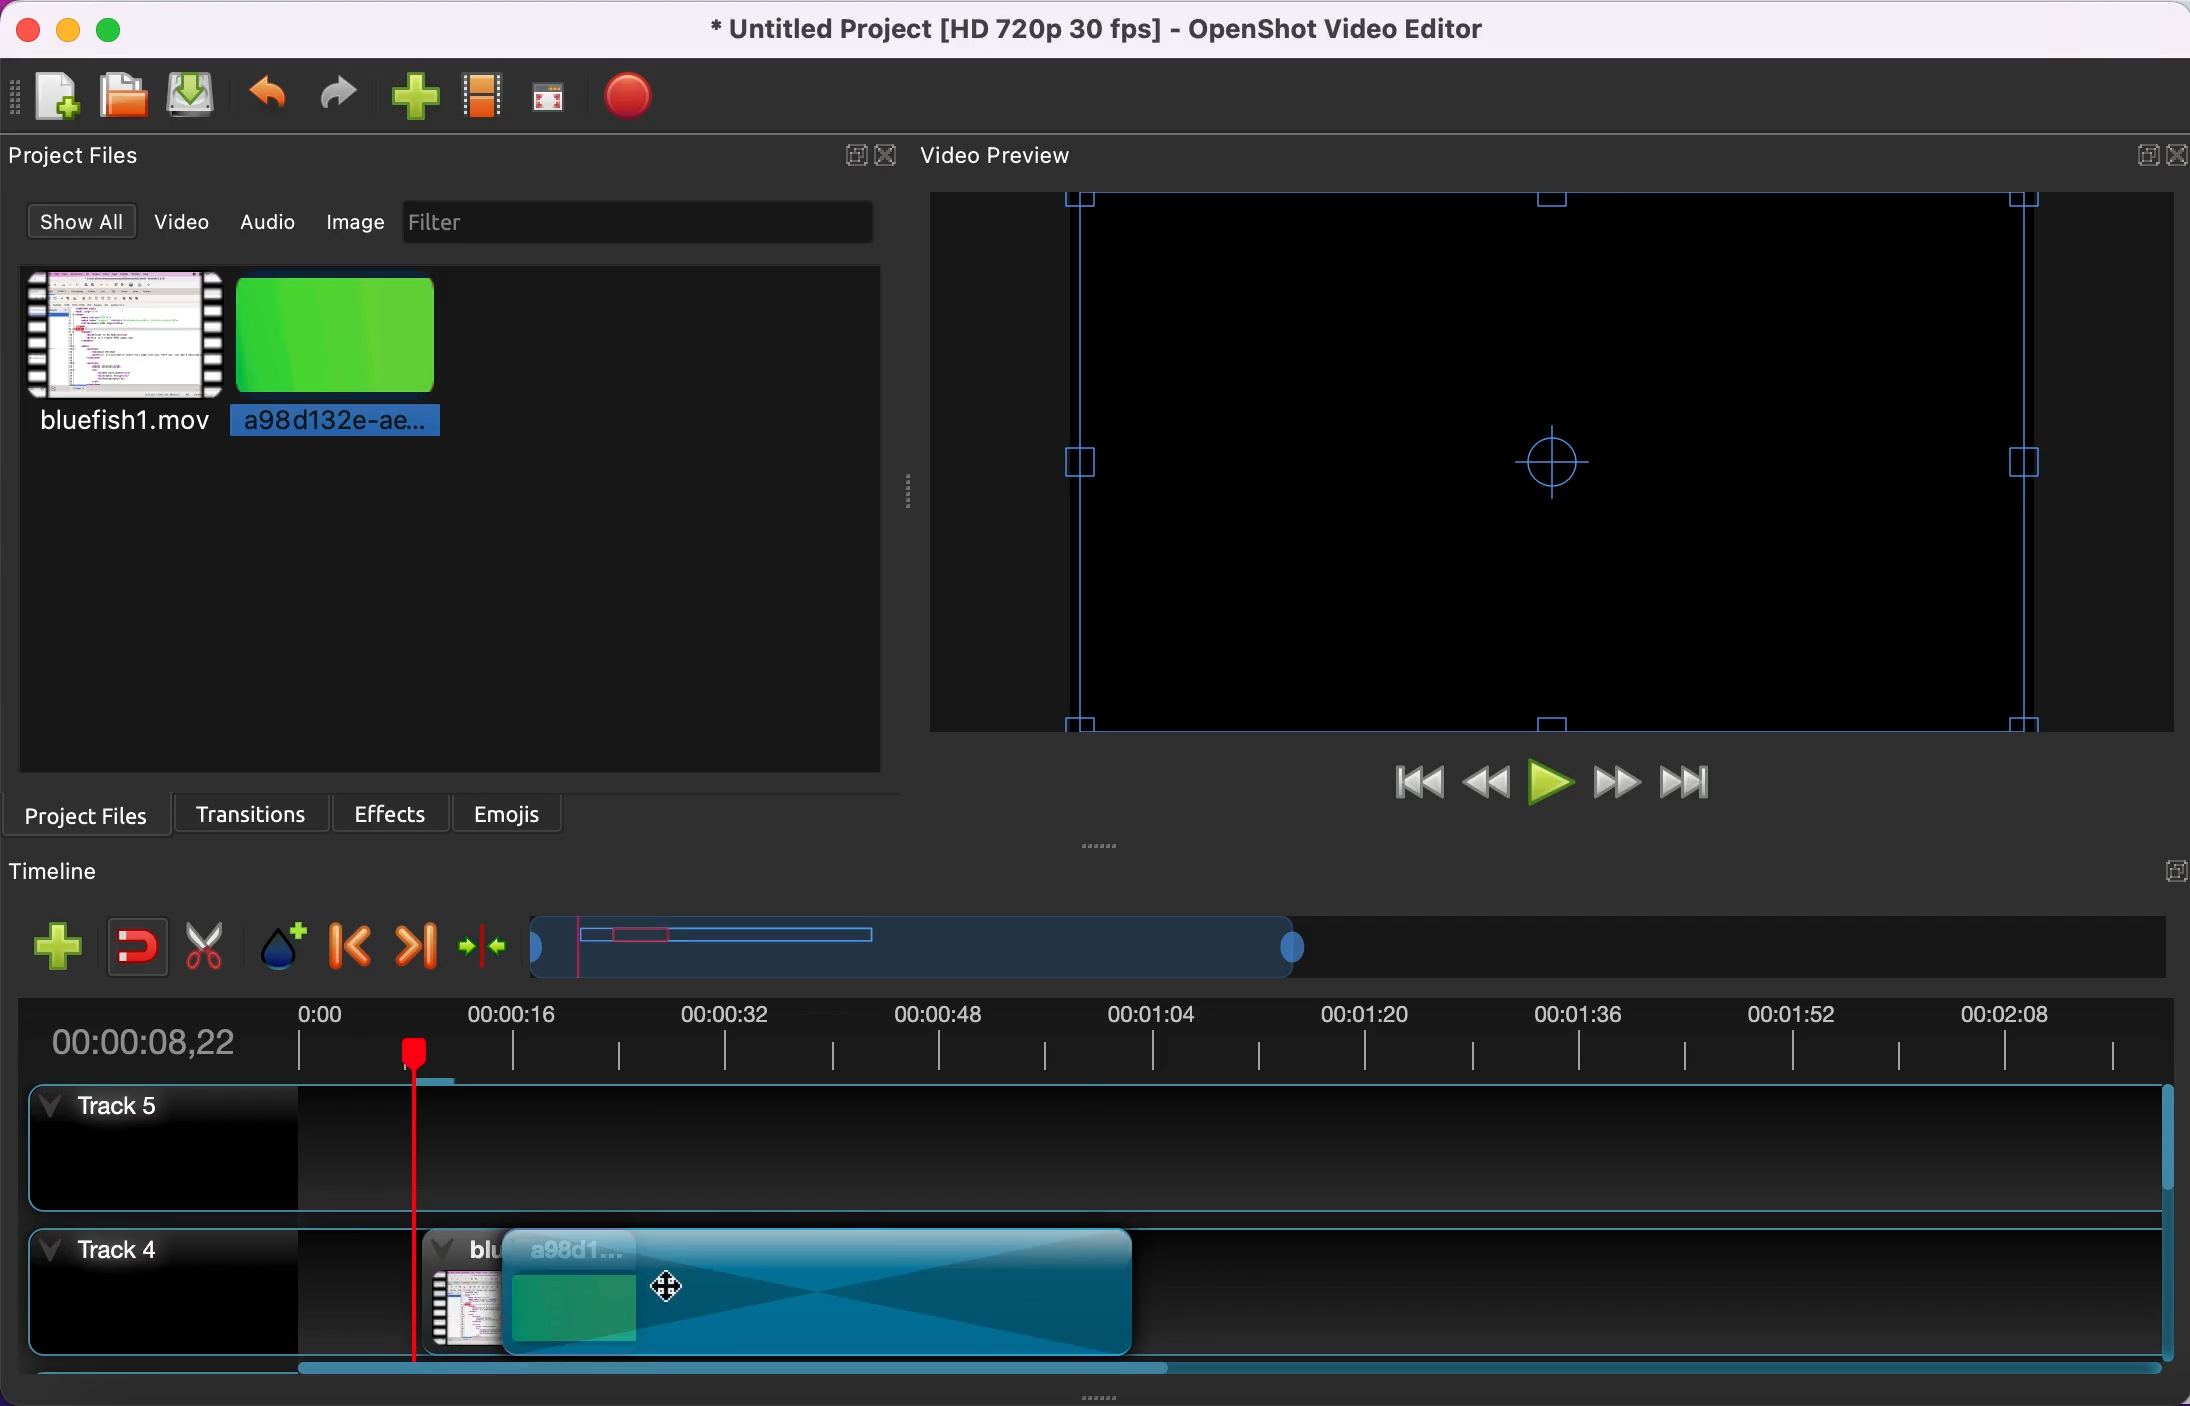  I want to click on fullscreen, so click(552, 98).